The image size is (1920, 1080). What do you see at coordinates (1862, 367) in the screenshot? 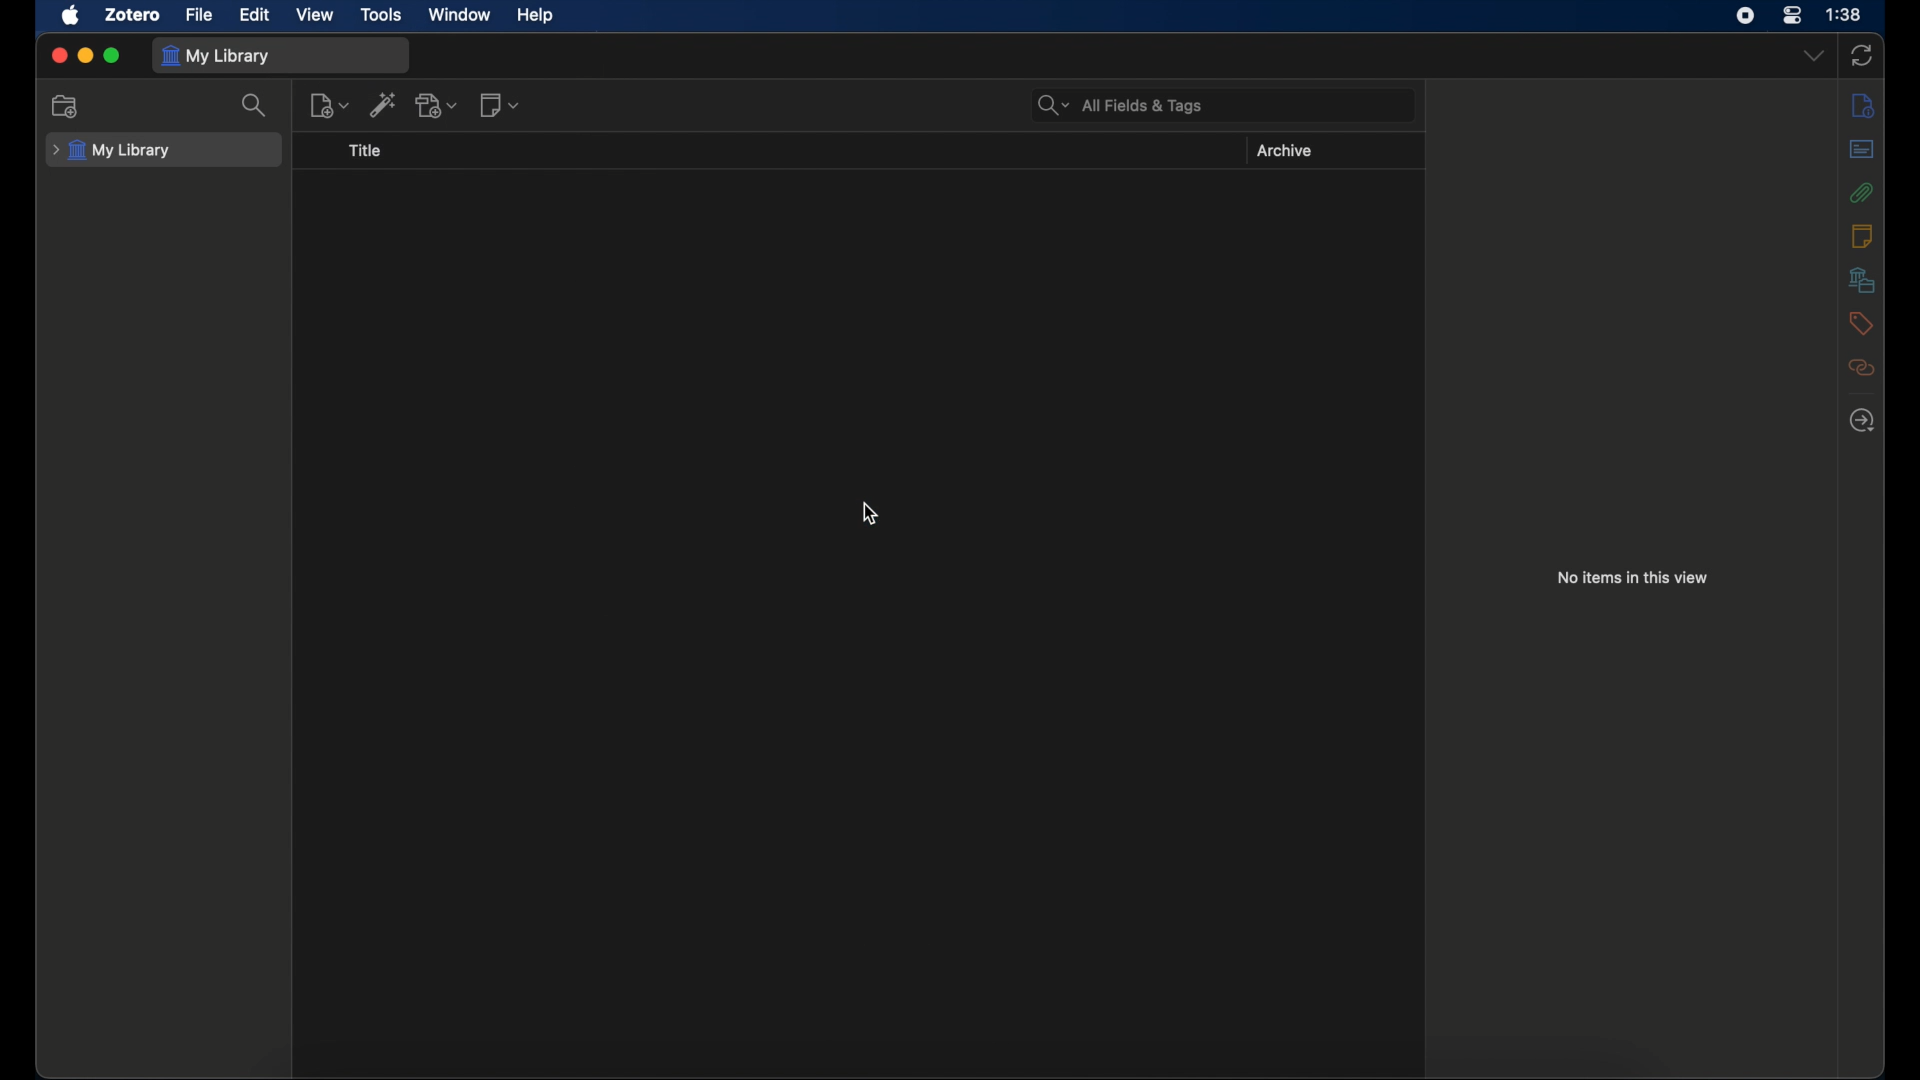
I see `related` at bounding box center [1862, 367].